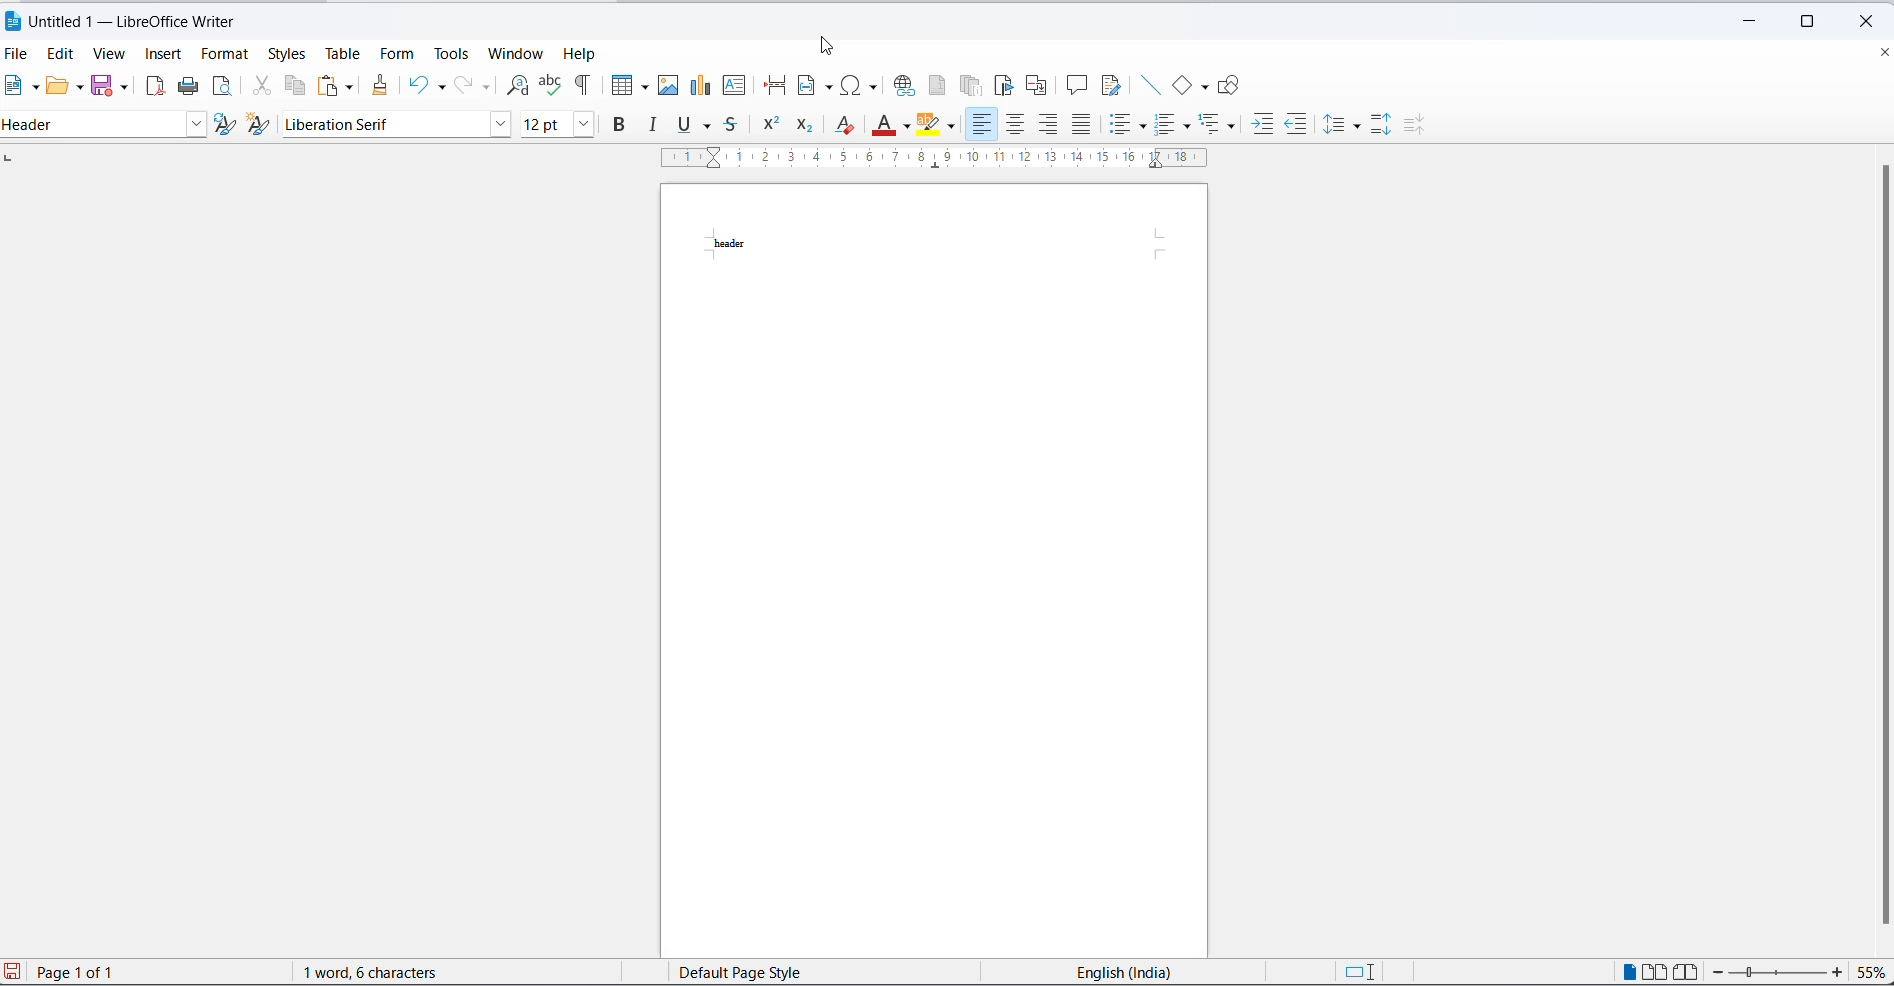 The image size is (1894, 986). What do you see at coordinates (813, 87) in the screenshot?
I see `insert field` at bounding box center [813, 87].